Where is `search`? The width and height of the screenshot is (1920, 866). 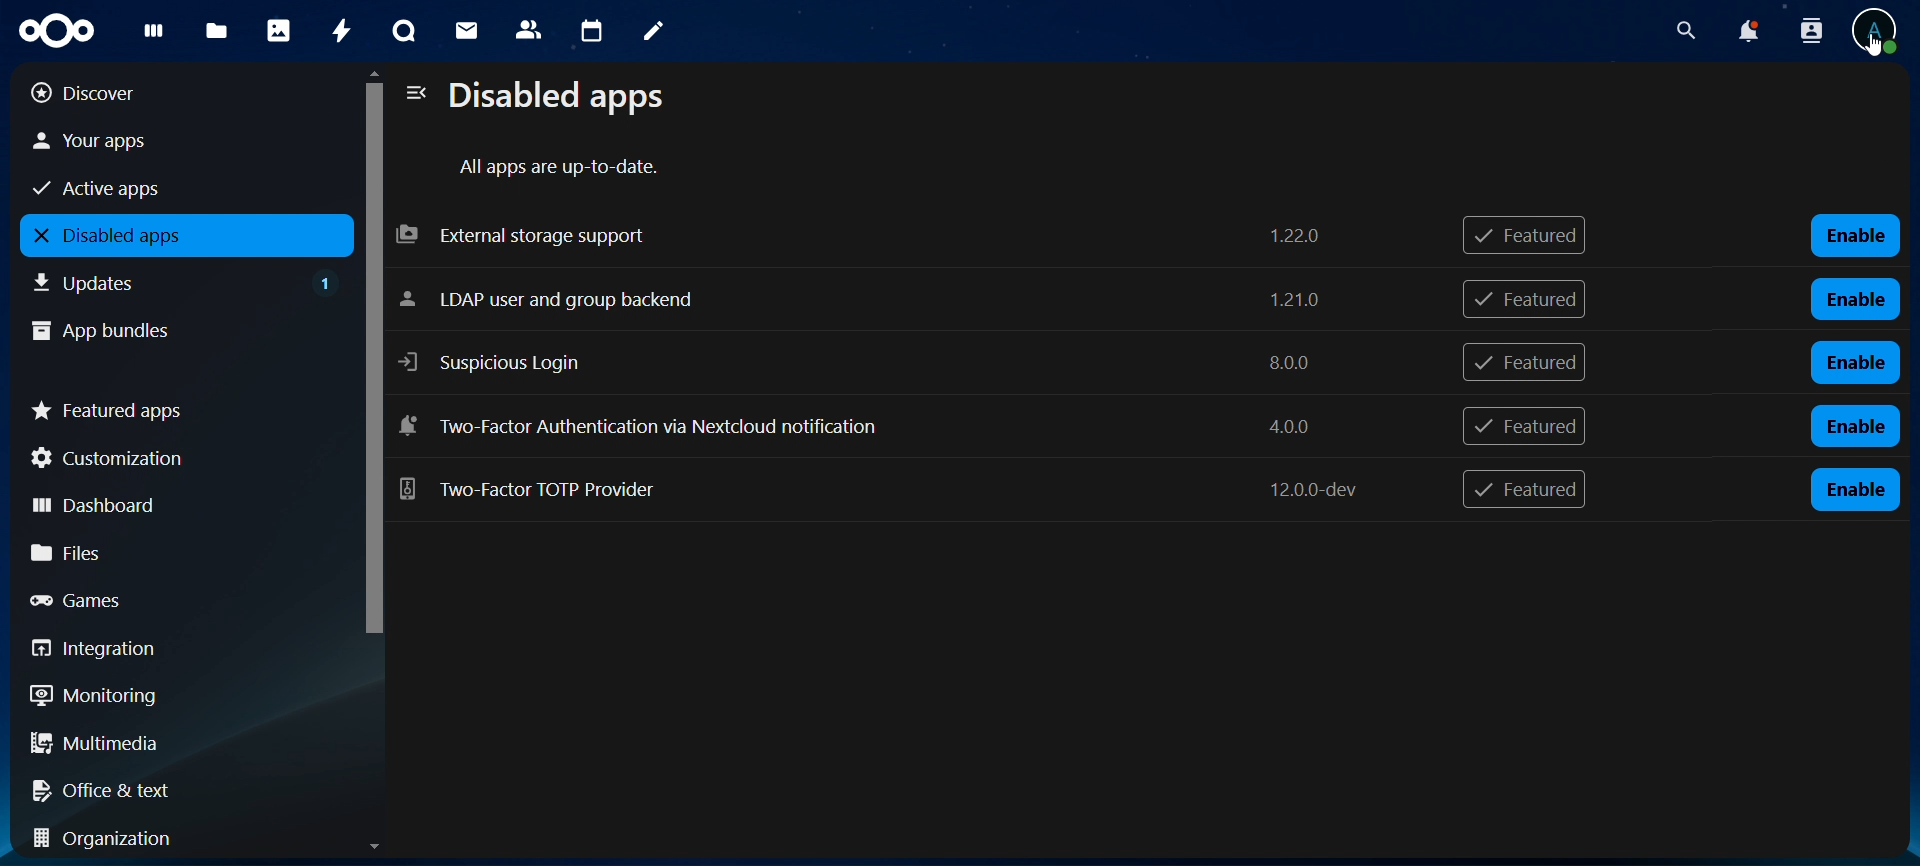
search is located at coordinates (1686, 31).